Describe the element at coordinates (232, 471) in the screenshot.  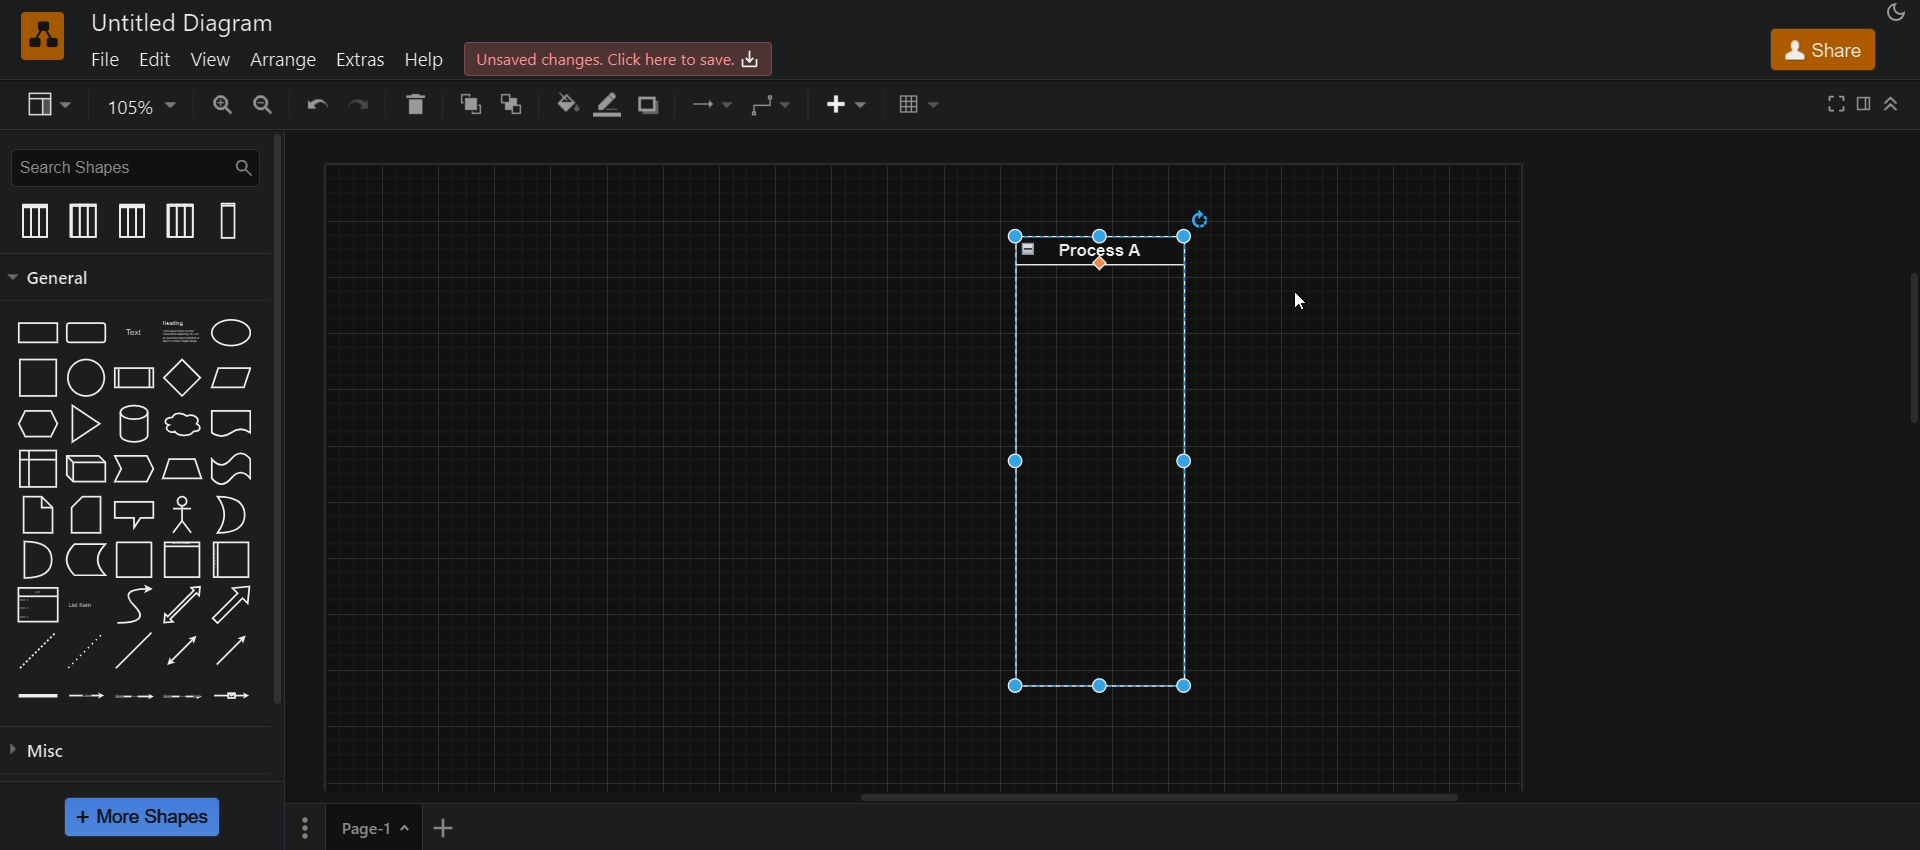
I see `tape` at that location.